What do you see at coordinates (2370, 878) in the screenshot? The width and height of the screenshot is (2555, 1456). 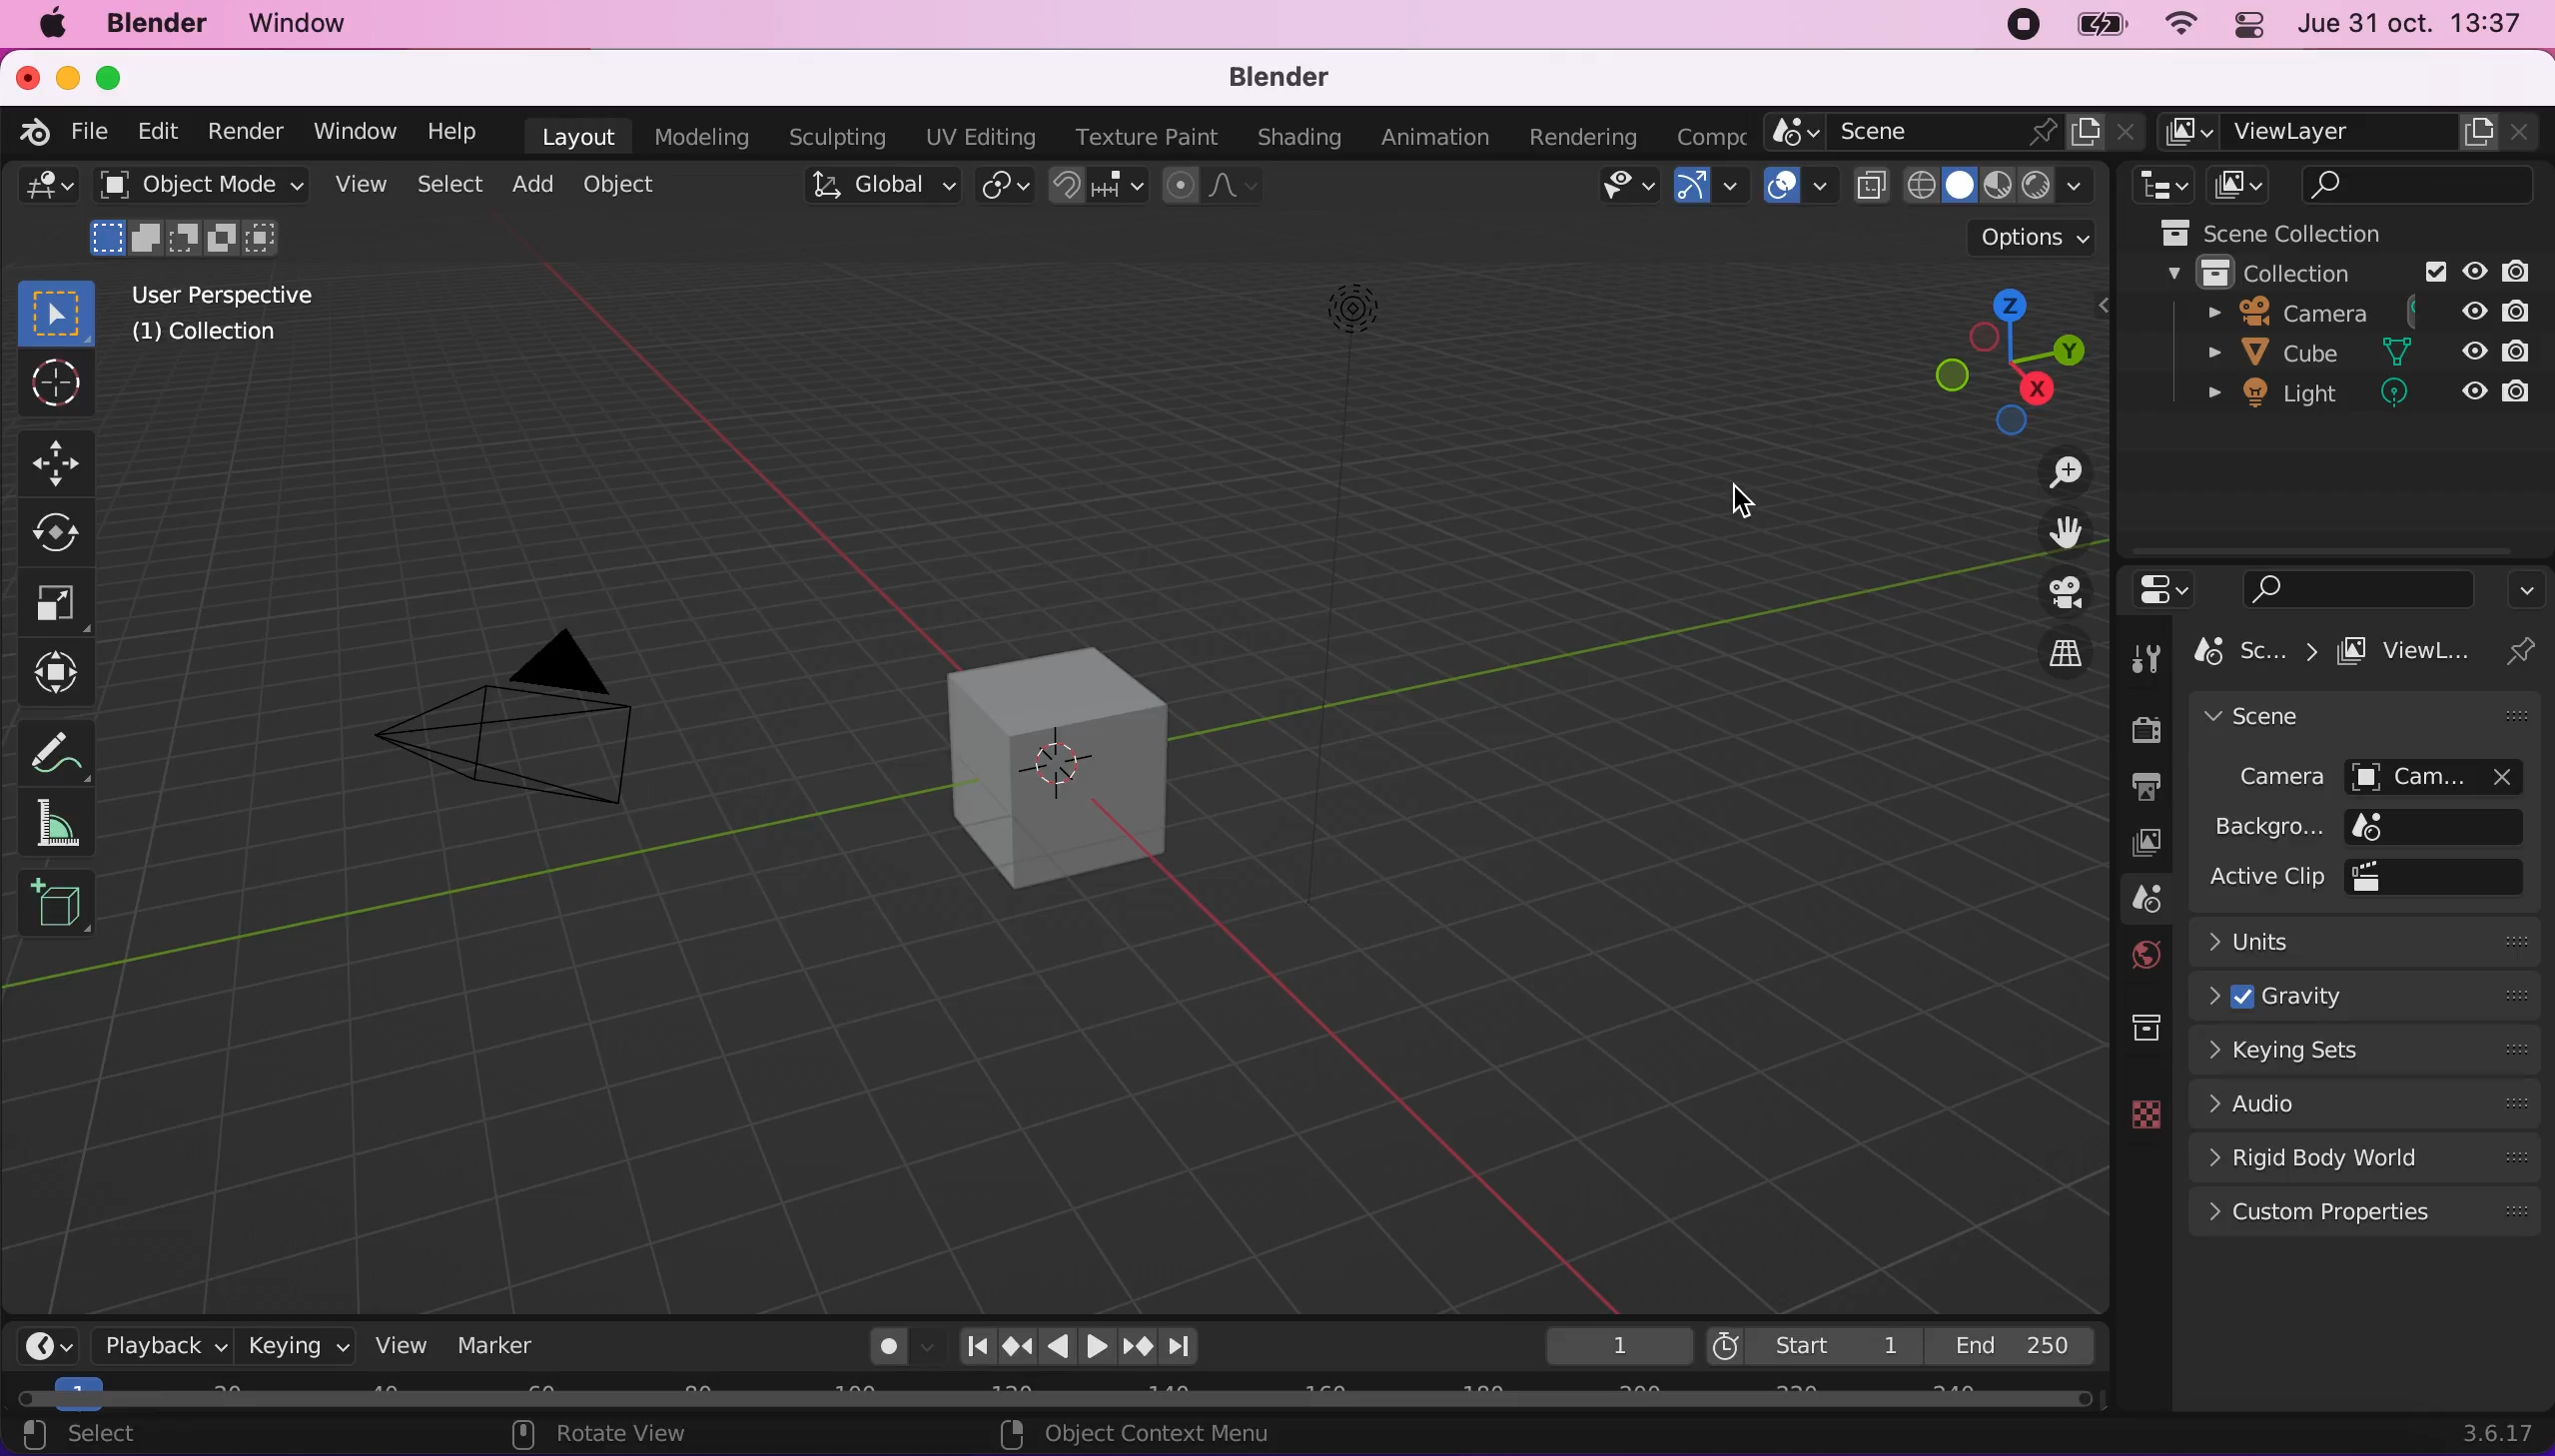 I see `active clip` at bounding box center [2370, 878].